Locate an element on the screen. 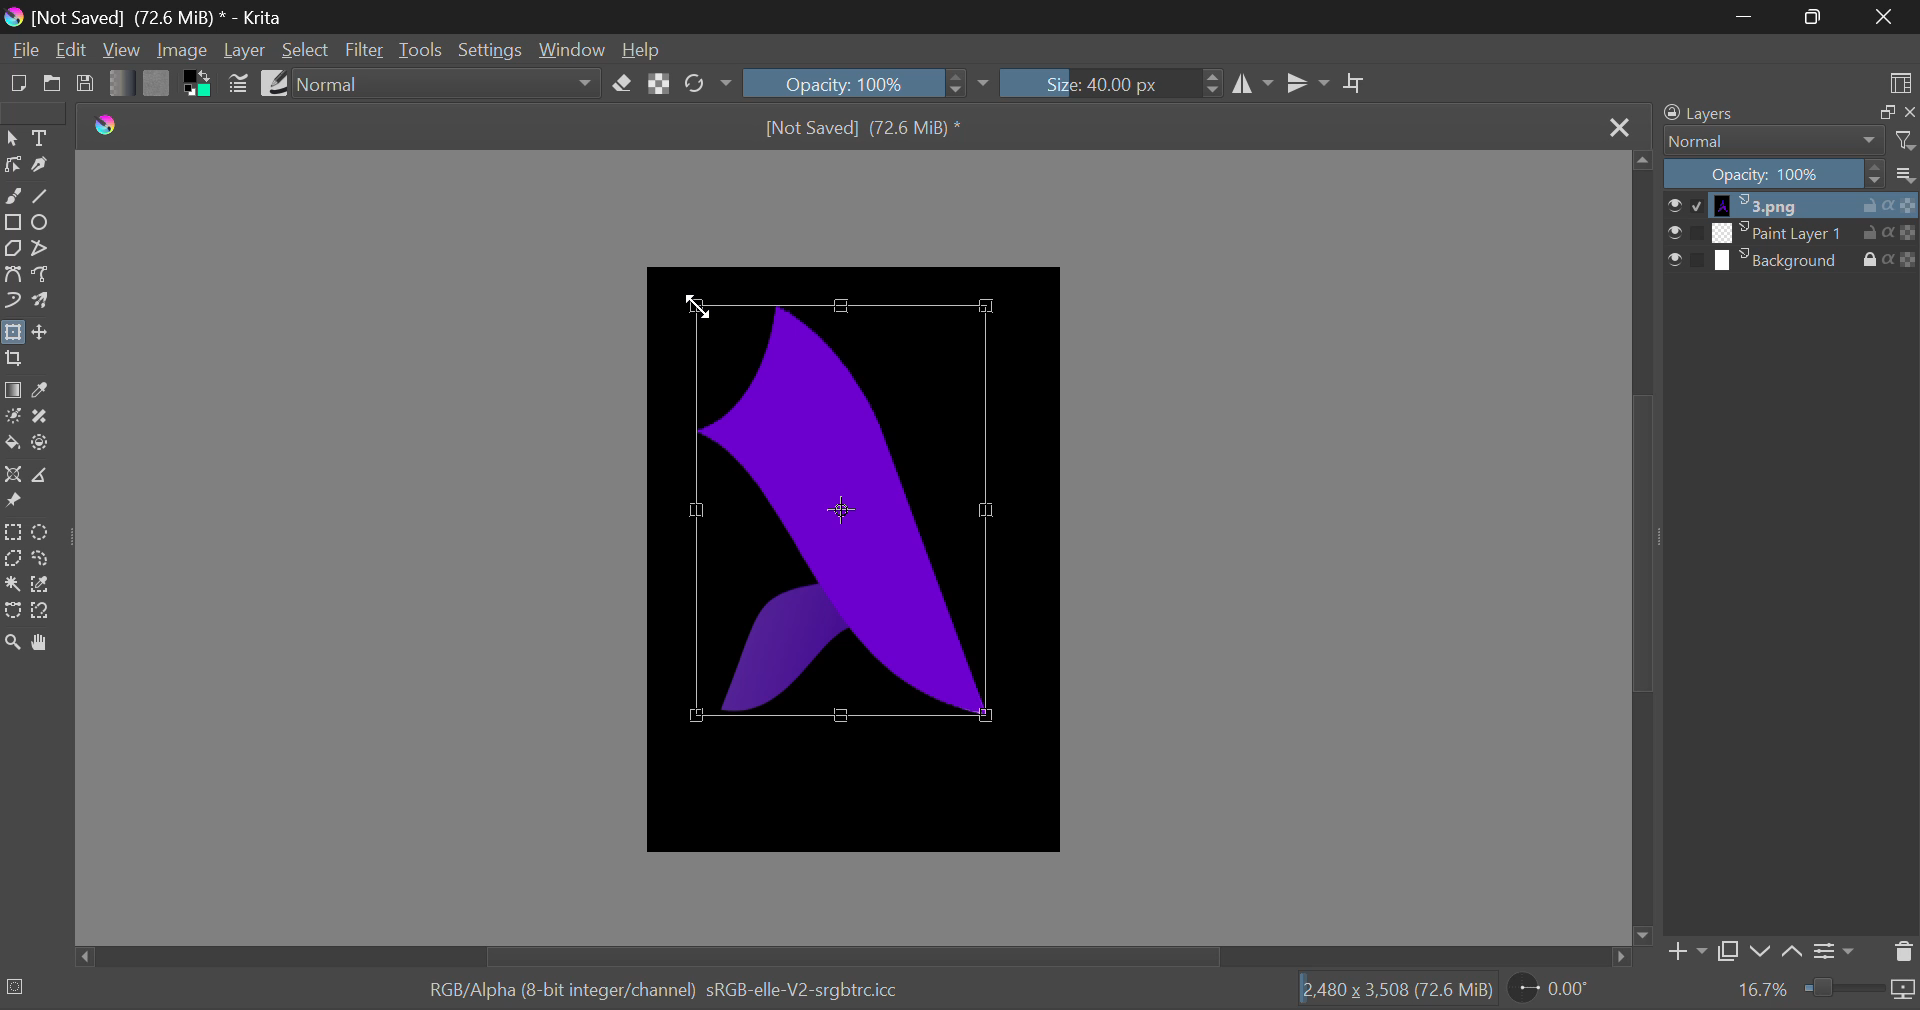  Select is located at coordinates (12, 139).